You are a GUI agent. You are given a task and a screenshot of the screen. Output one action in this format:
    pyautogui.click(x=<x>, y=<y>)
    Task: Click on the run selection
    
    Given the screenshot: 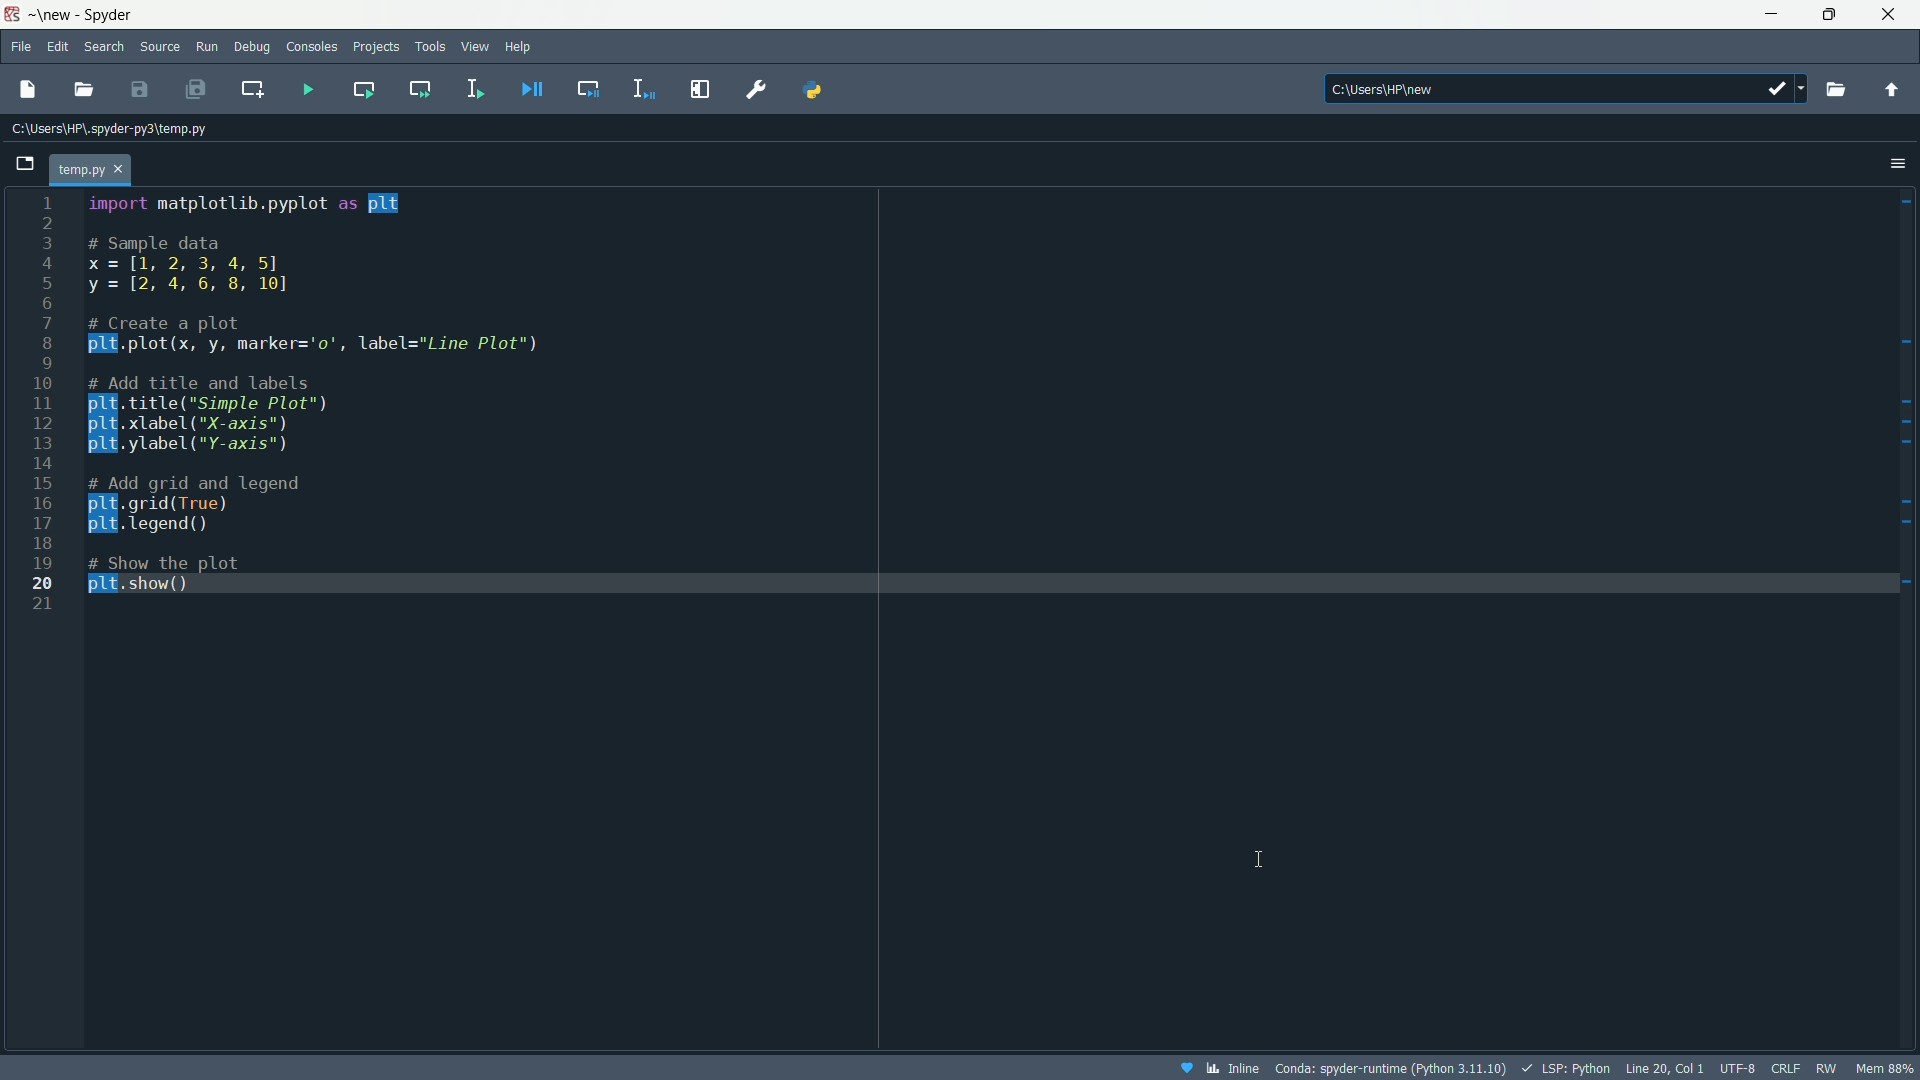 What is the action you would take?
    pyautogui.click(x=473, y=89)
    